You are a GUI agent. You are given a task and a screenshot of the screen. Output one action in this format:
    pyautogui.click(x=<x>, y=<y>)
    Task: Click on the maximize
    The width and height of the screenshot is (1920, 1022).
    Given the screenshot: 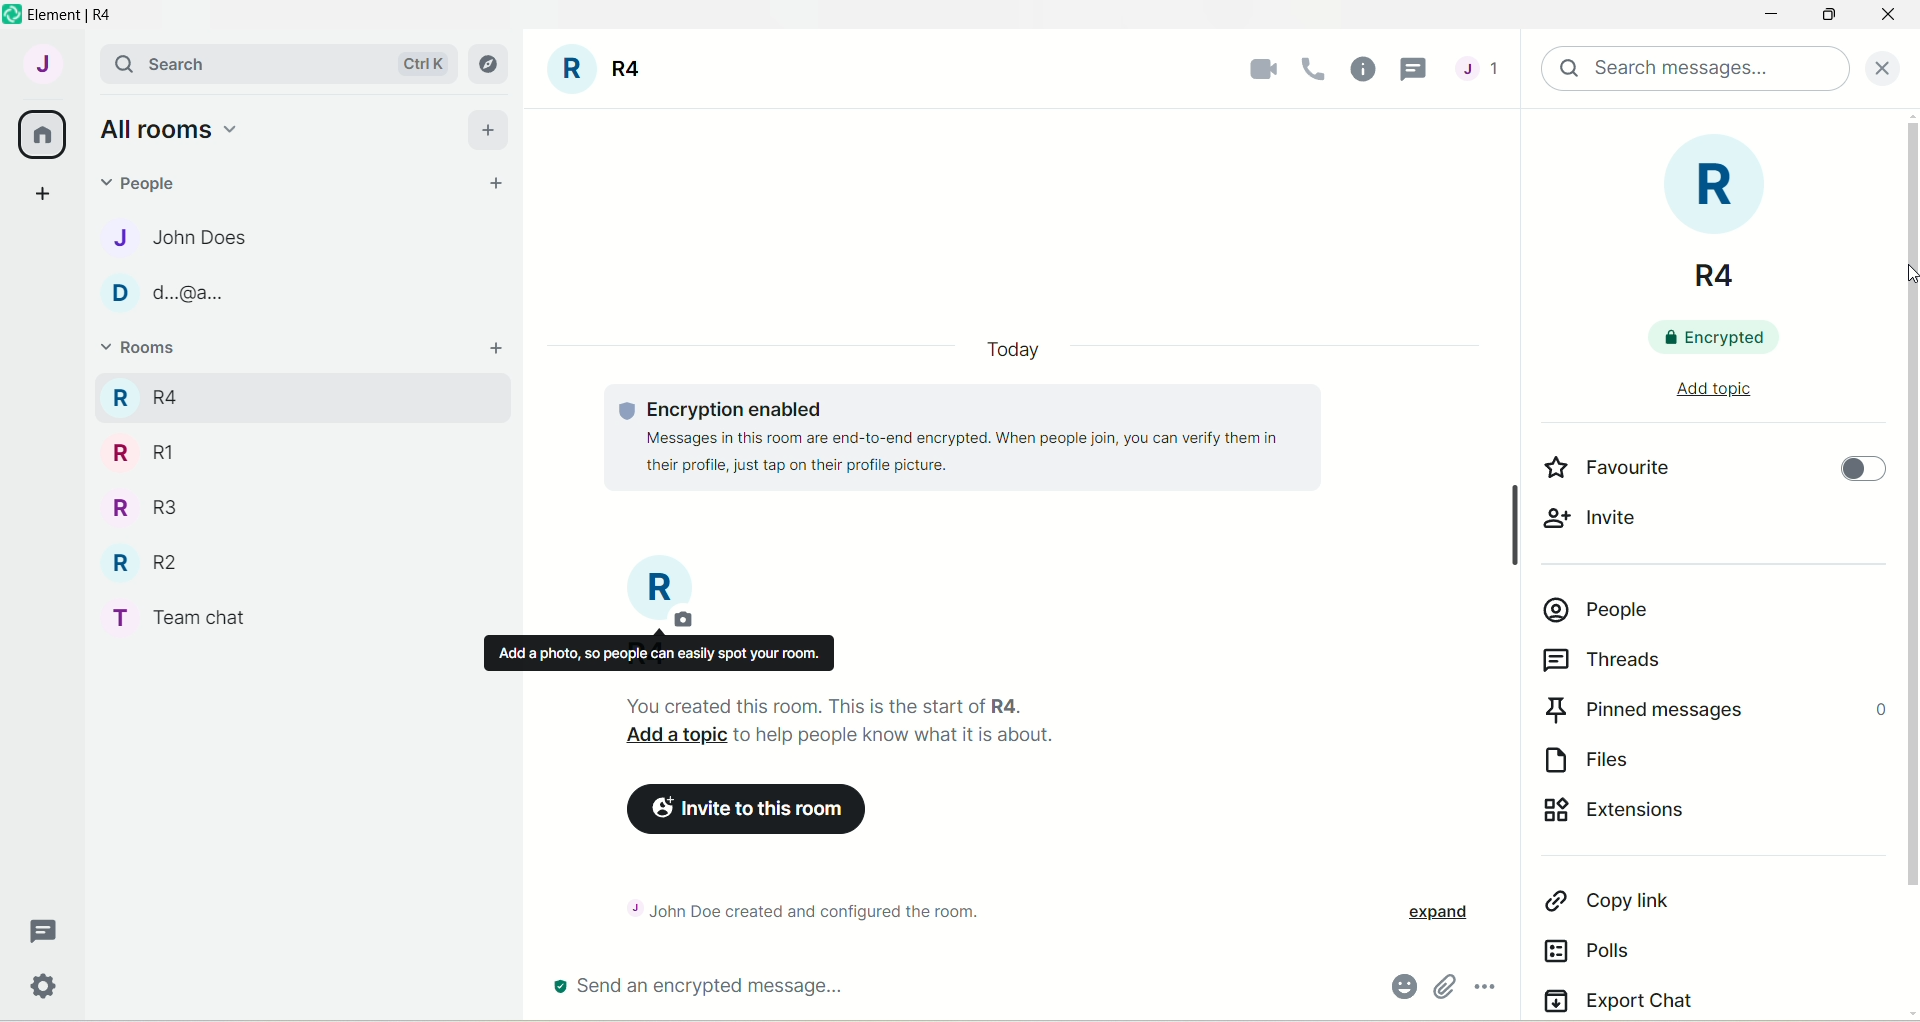 What is the action you would take?
    pyautogui.click(x=1833, y=16)
    